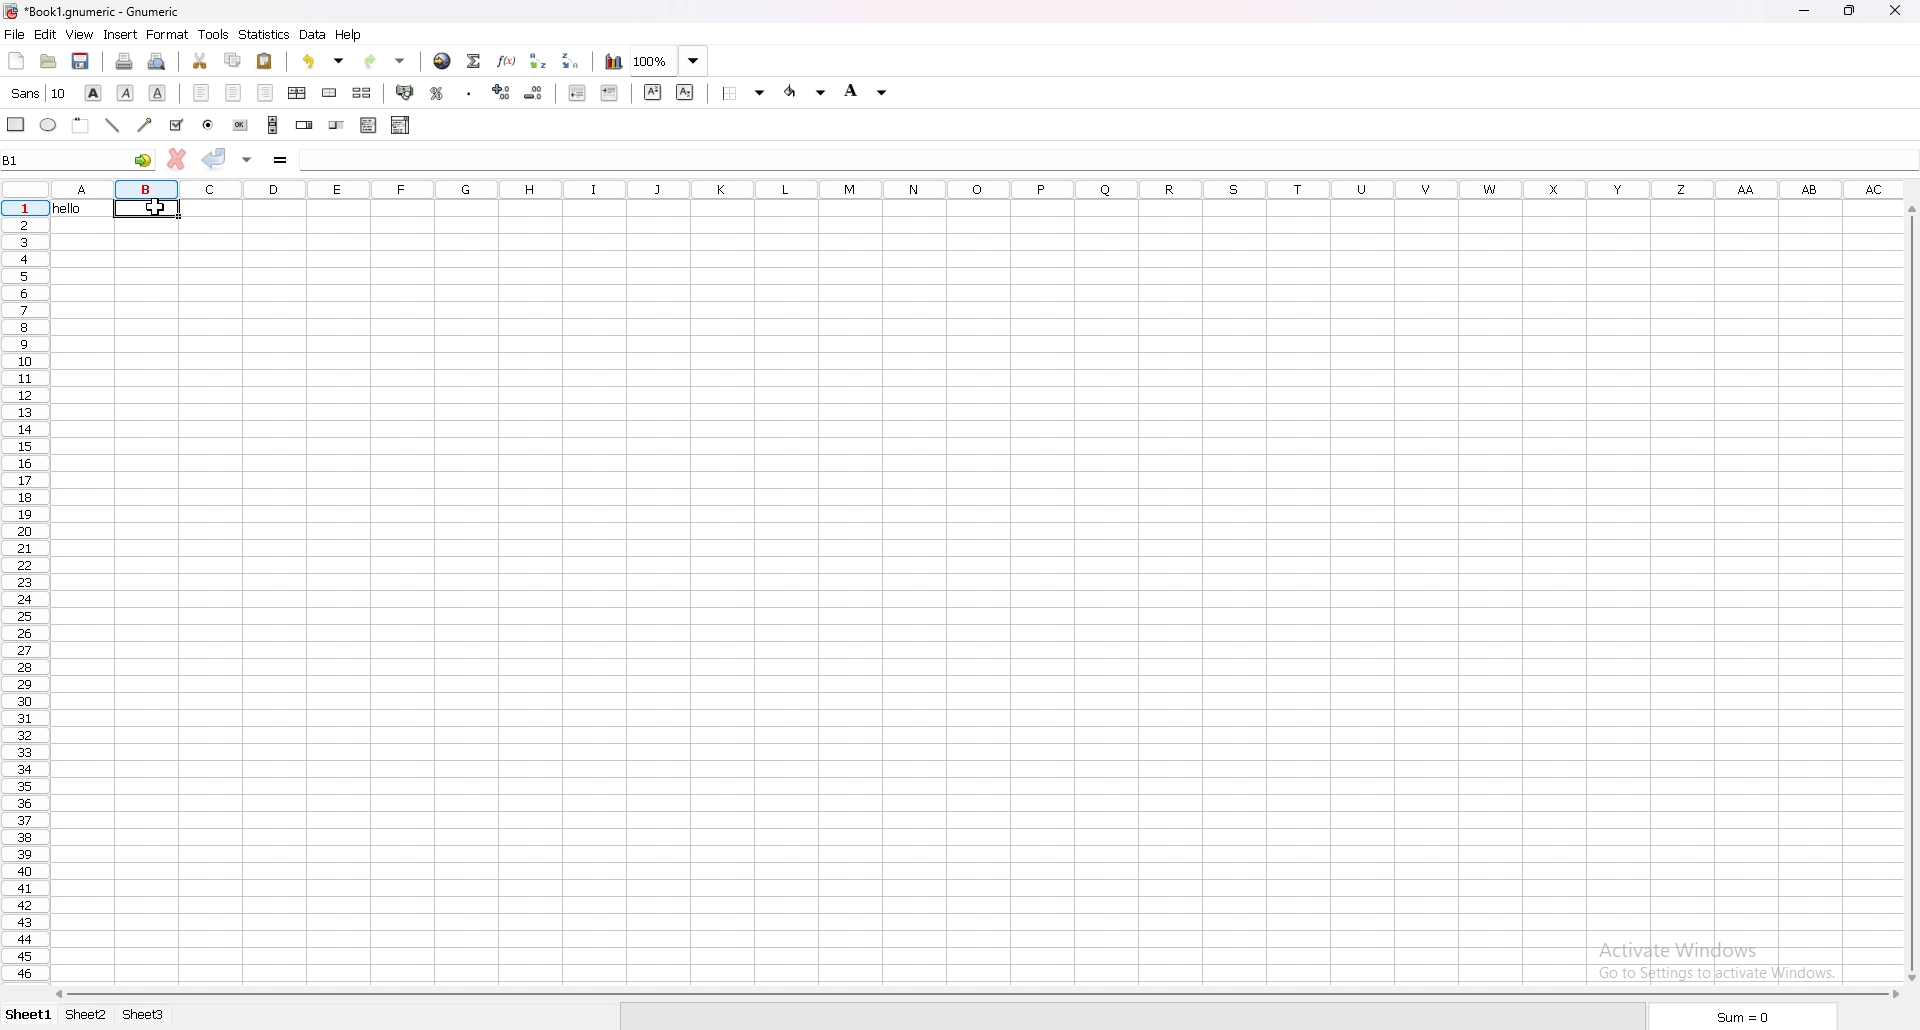 The height and width of the screenshot is (1030, 1920). Describe the element at coordinates (48, 125) in the screenshot. I see `ellipse object` at that location.